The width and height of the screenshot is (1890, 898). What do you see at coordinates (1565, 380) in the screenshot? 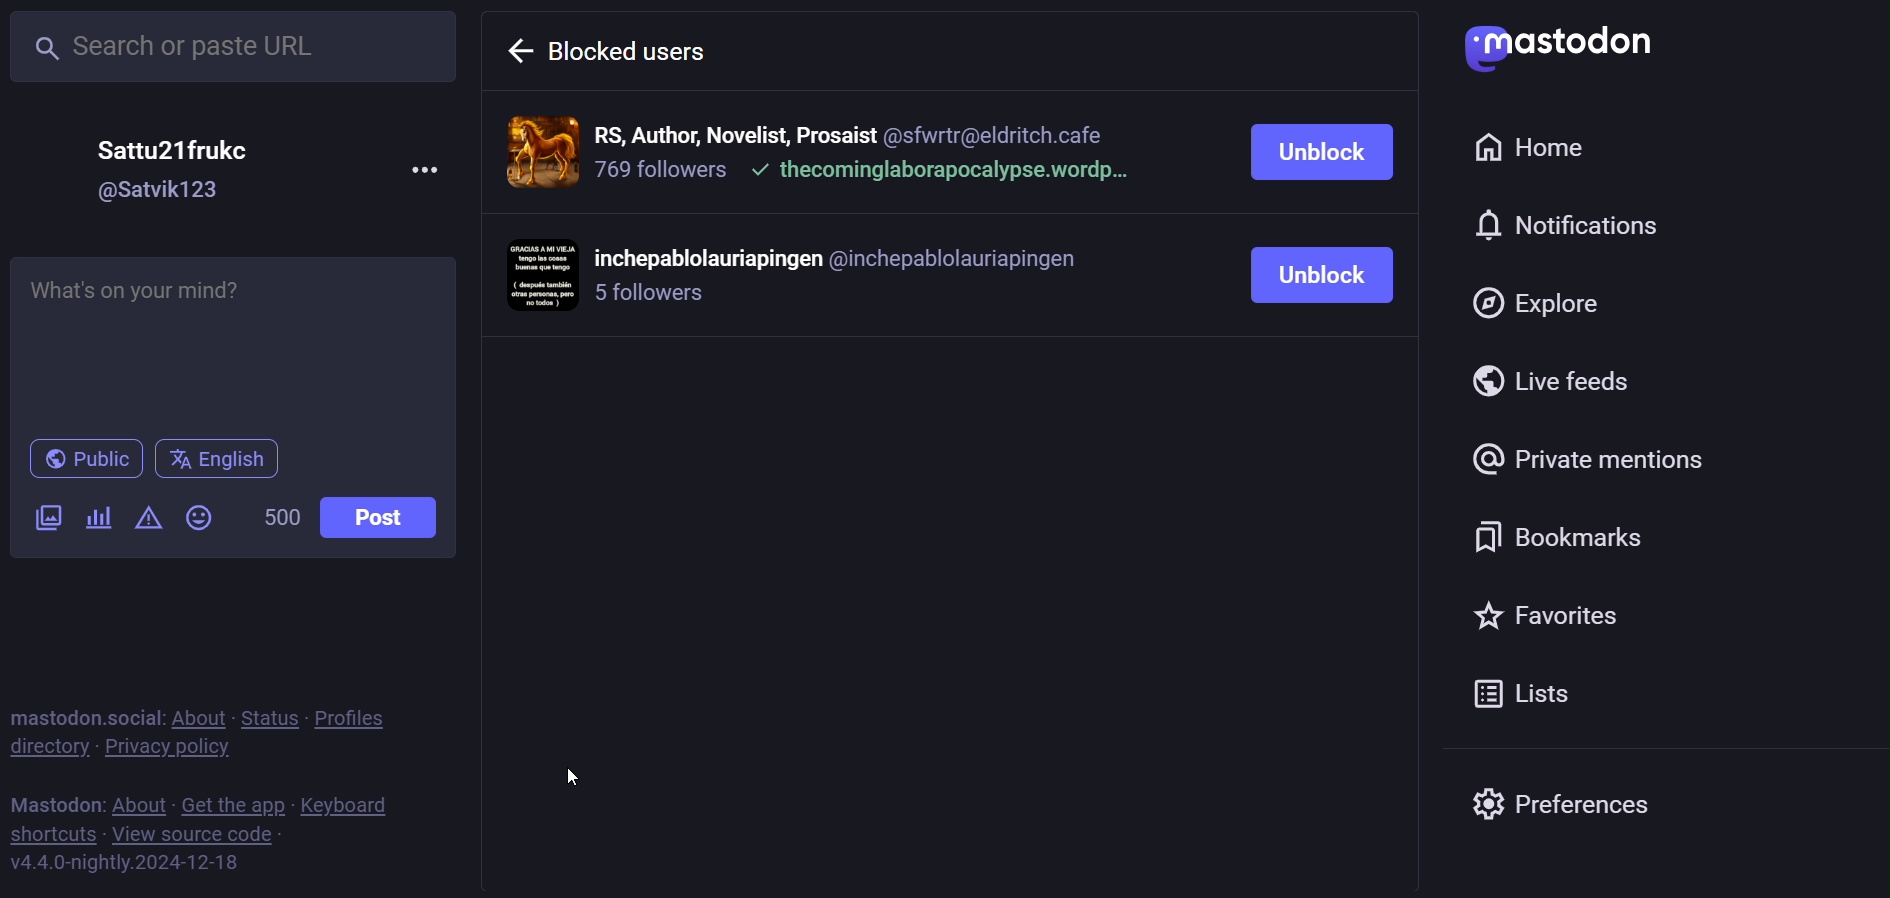
I see `live feeds` at bounding box center [1565, 380].